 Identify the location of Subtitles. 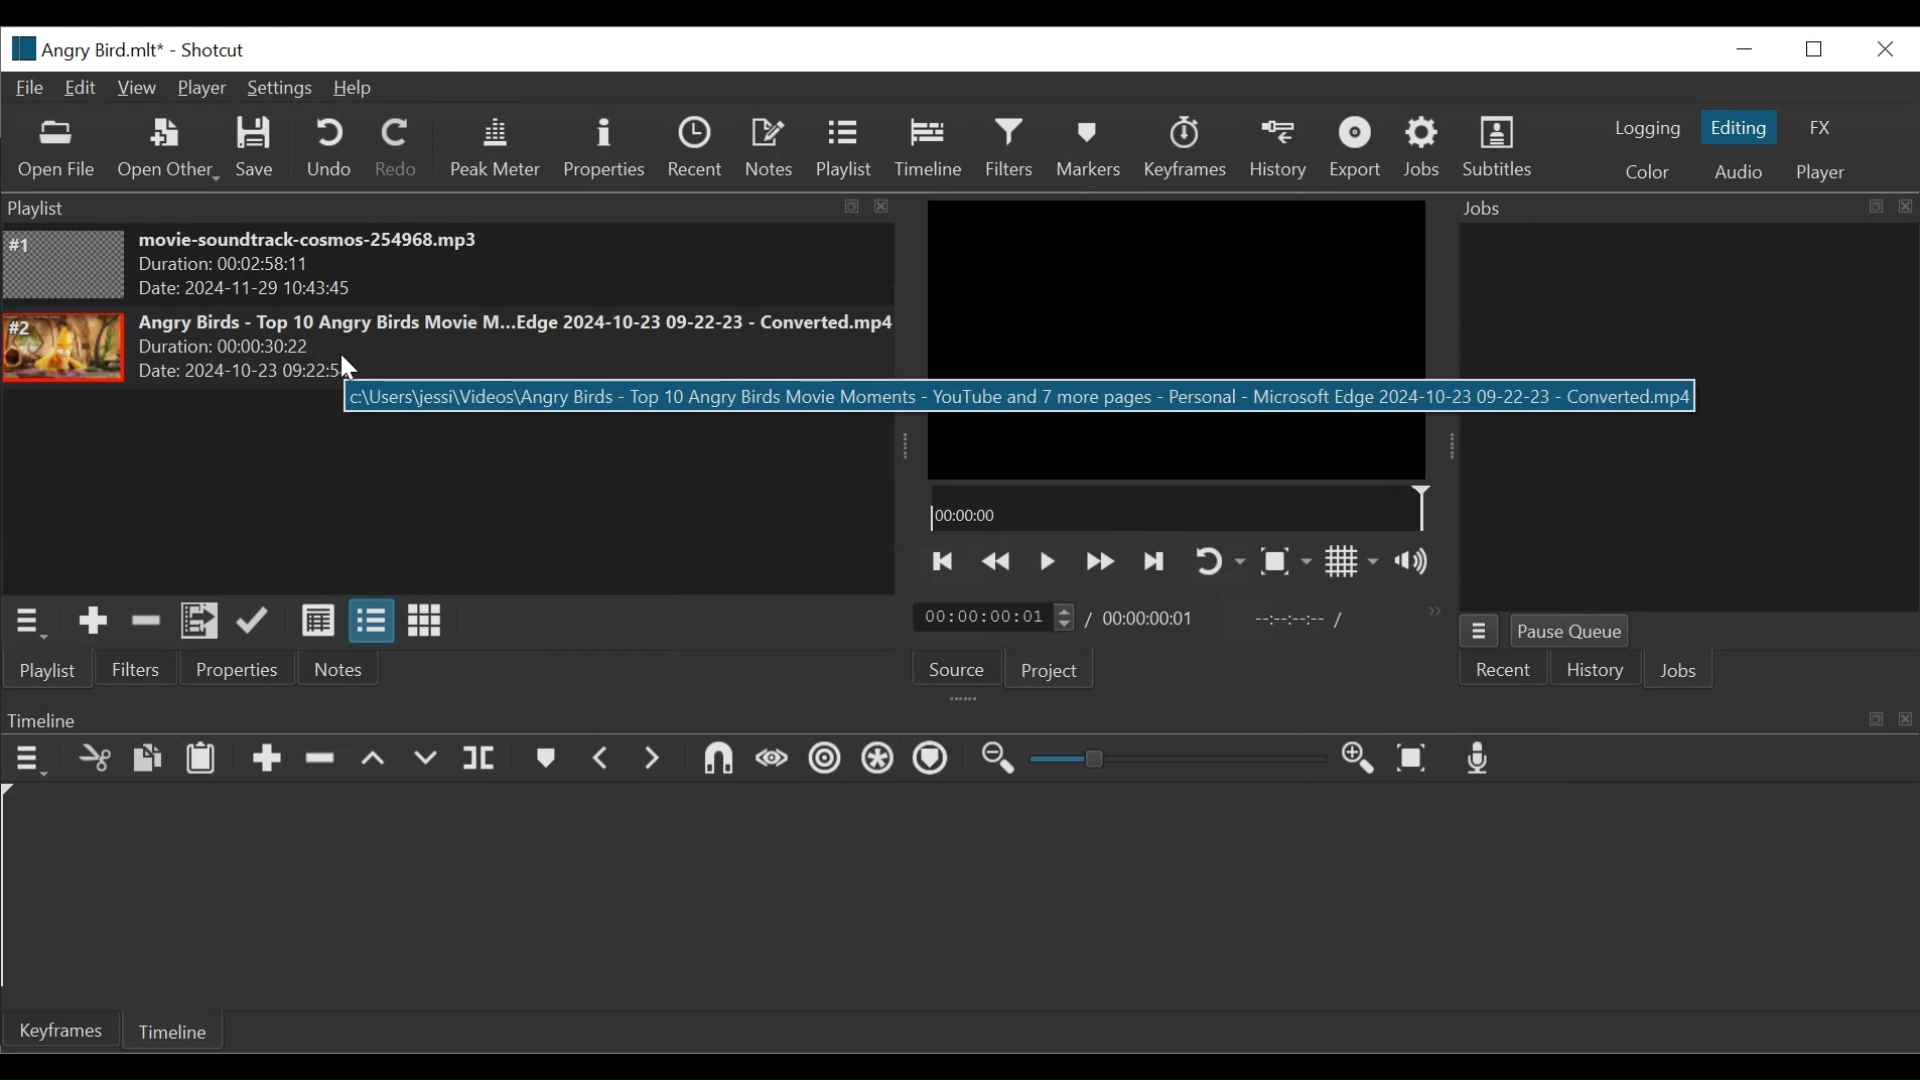
(1505, 149).